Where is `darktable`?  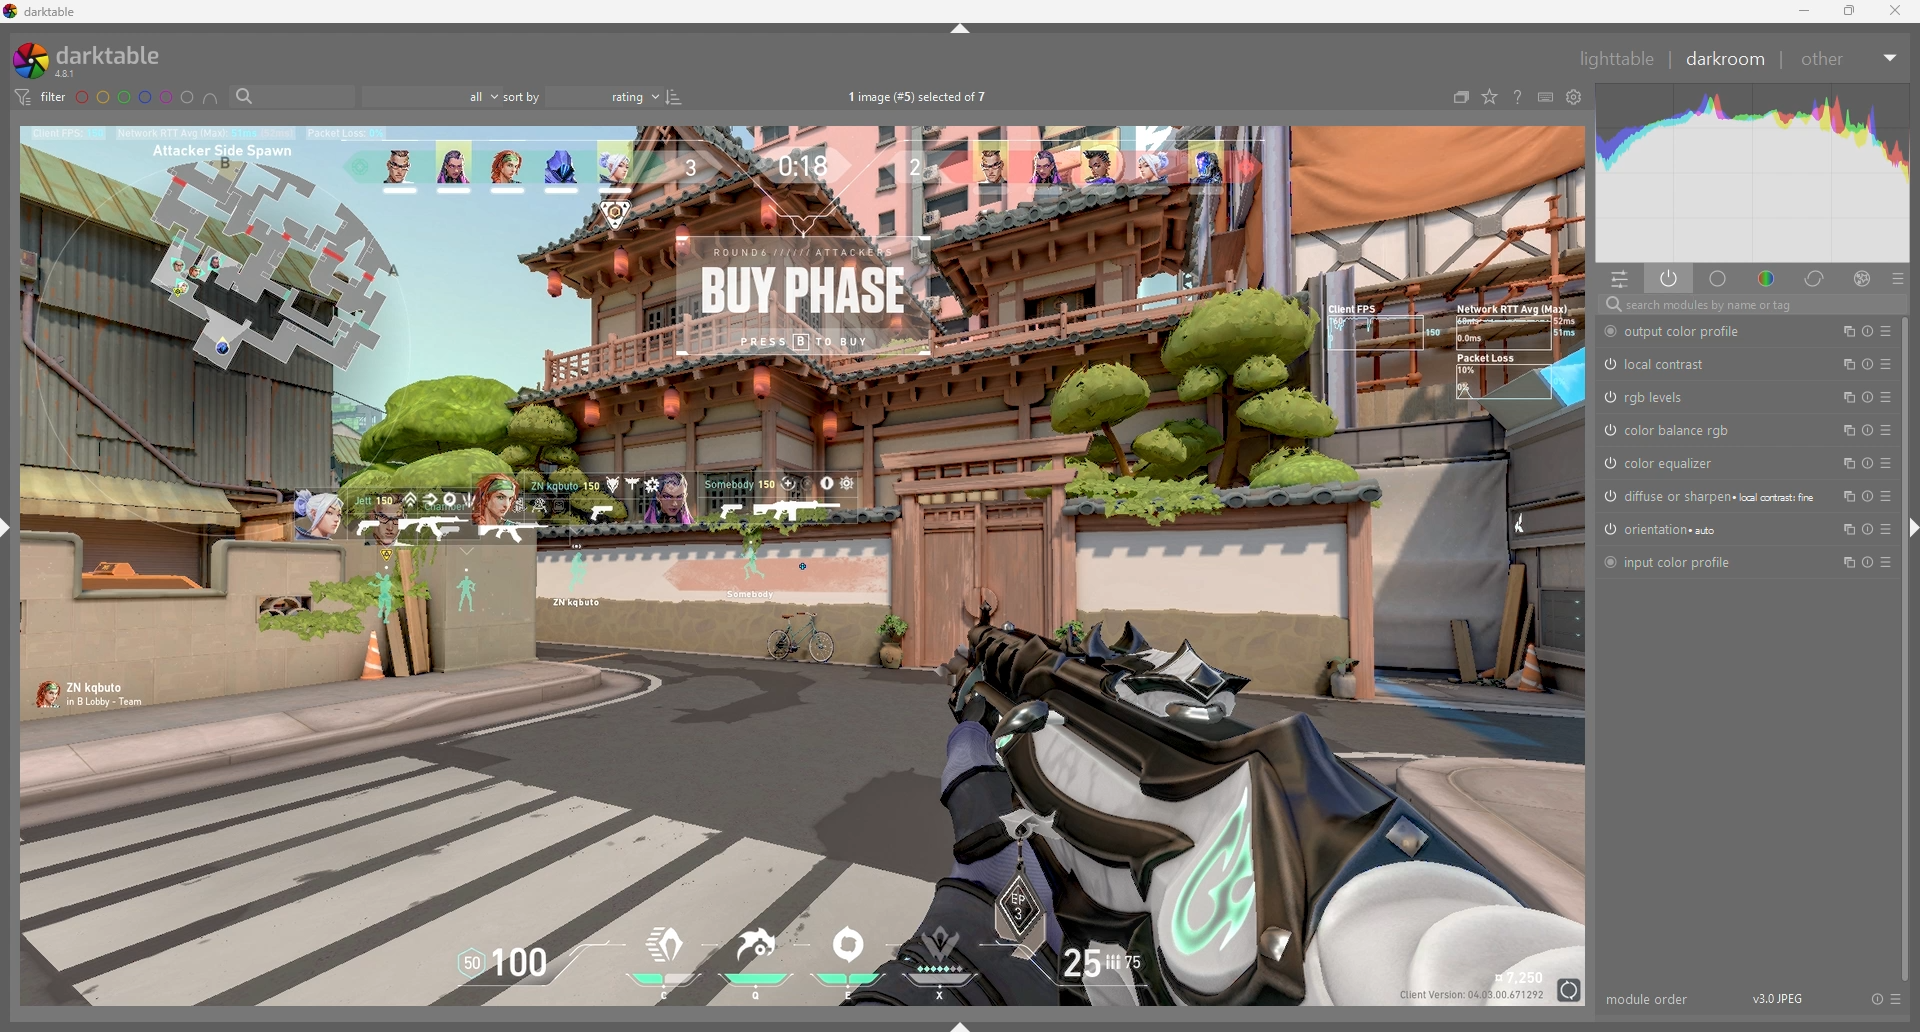 darktable is located at coordinates (44, 12).